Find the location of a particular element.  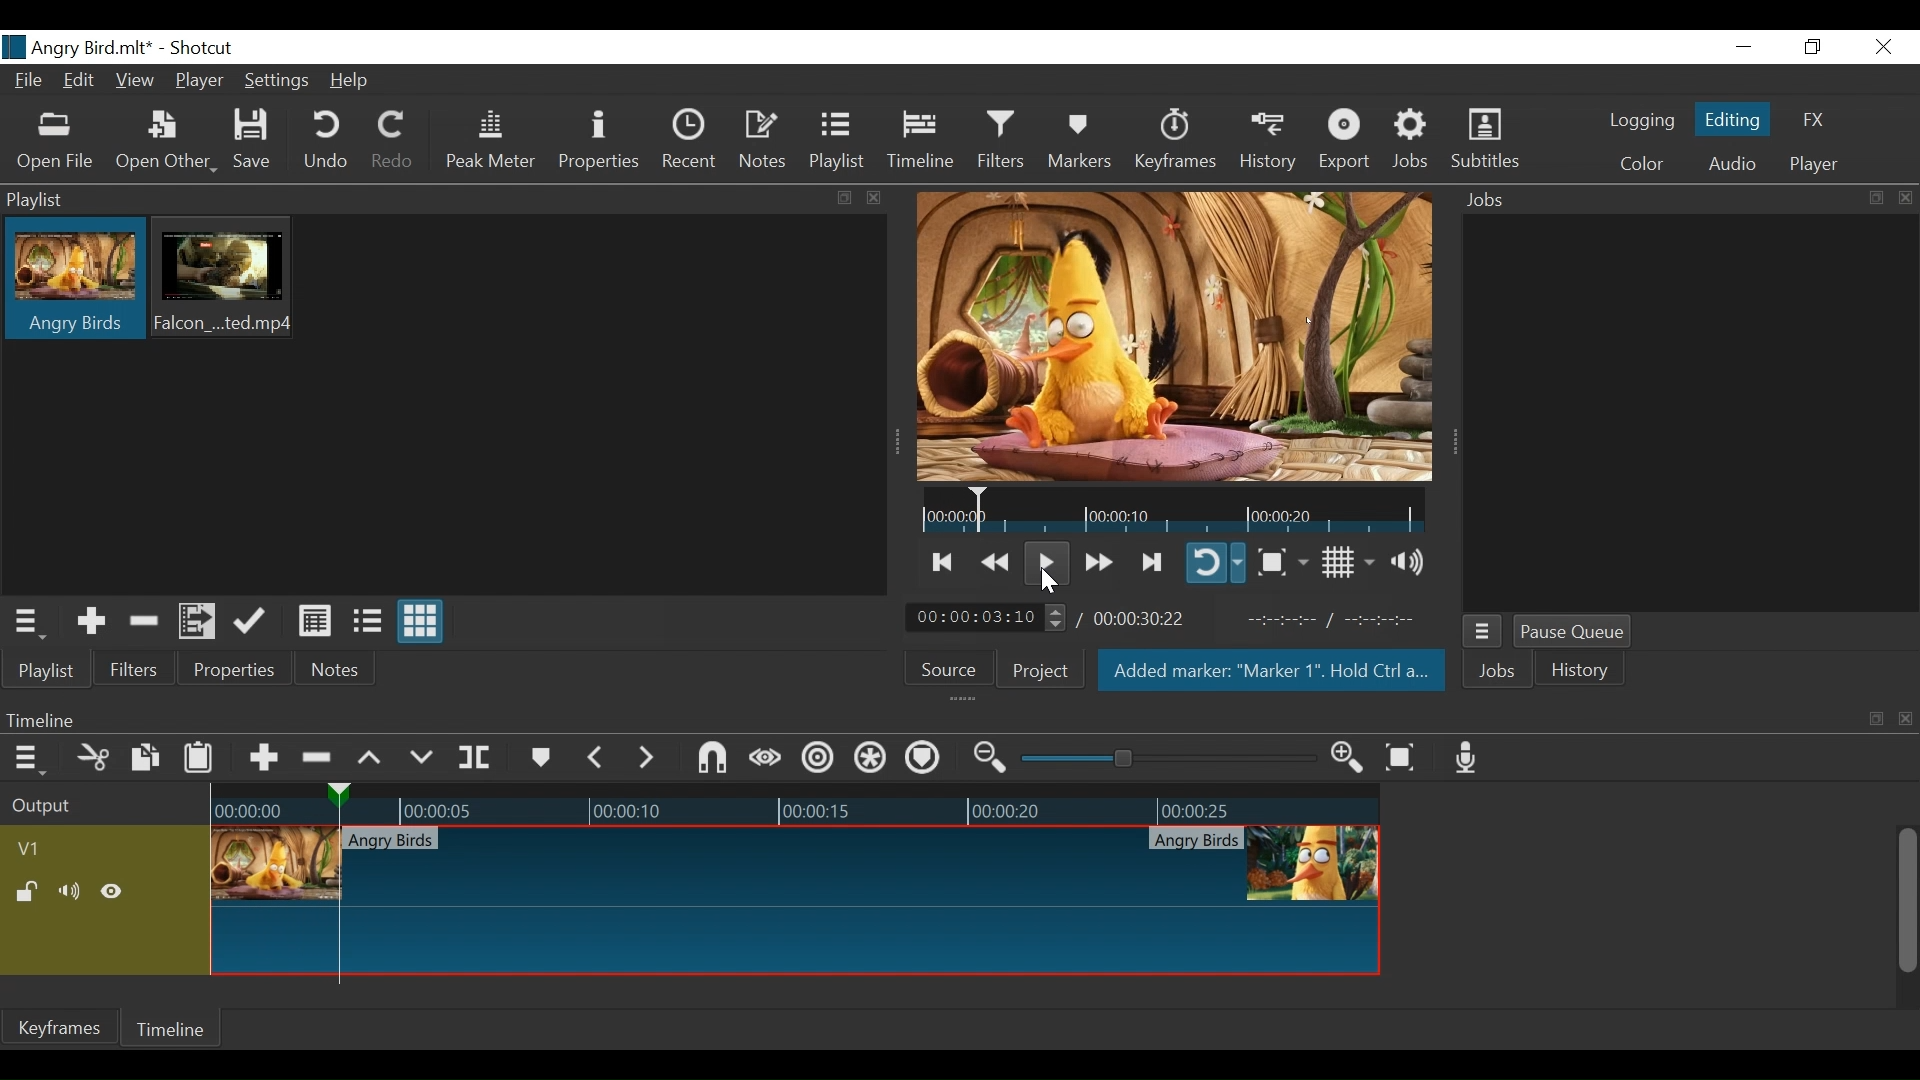

Redo is located at coordinates (395, 140).